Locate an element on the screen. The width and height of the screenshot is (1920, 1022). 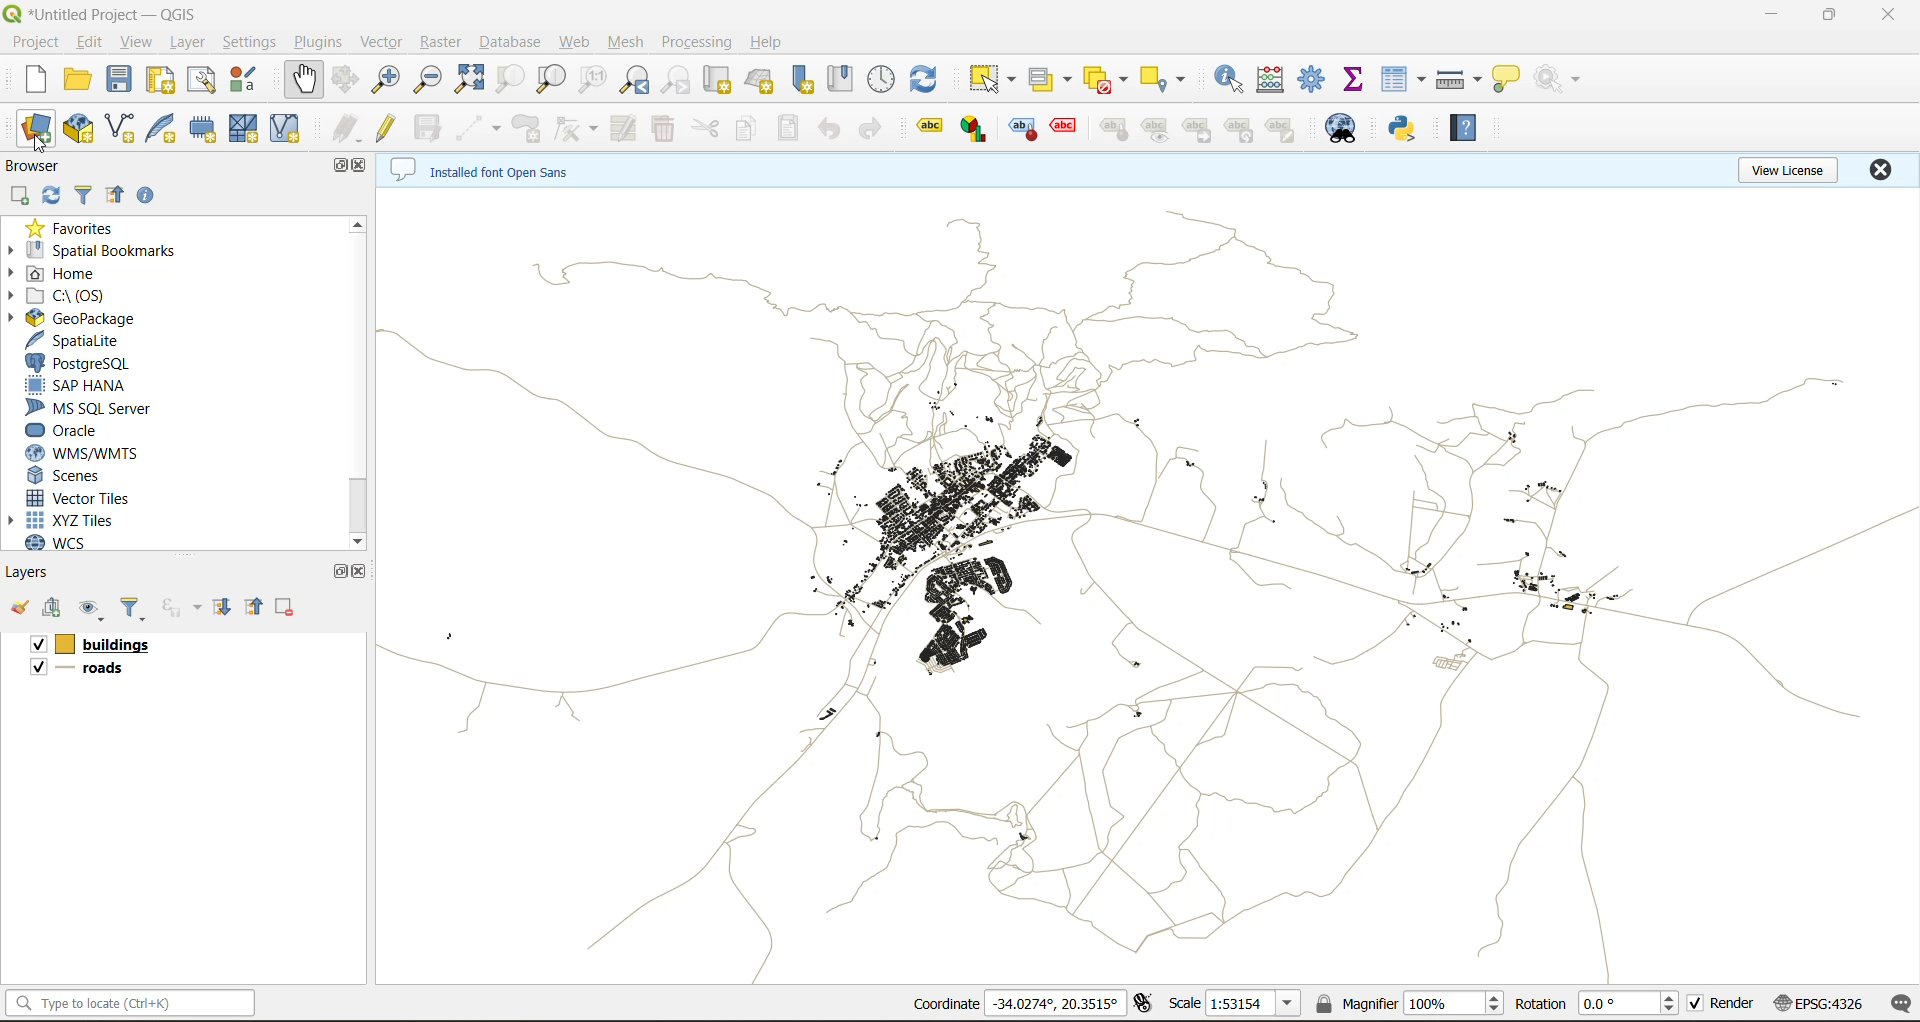
zoom layer is located at coordinates (552, 82).